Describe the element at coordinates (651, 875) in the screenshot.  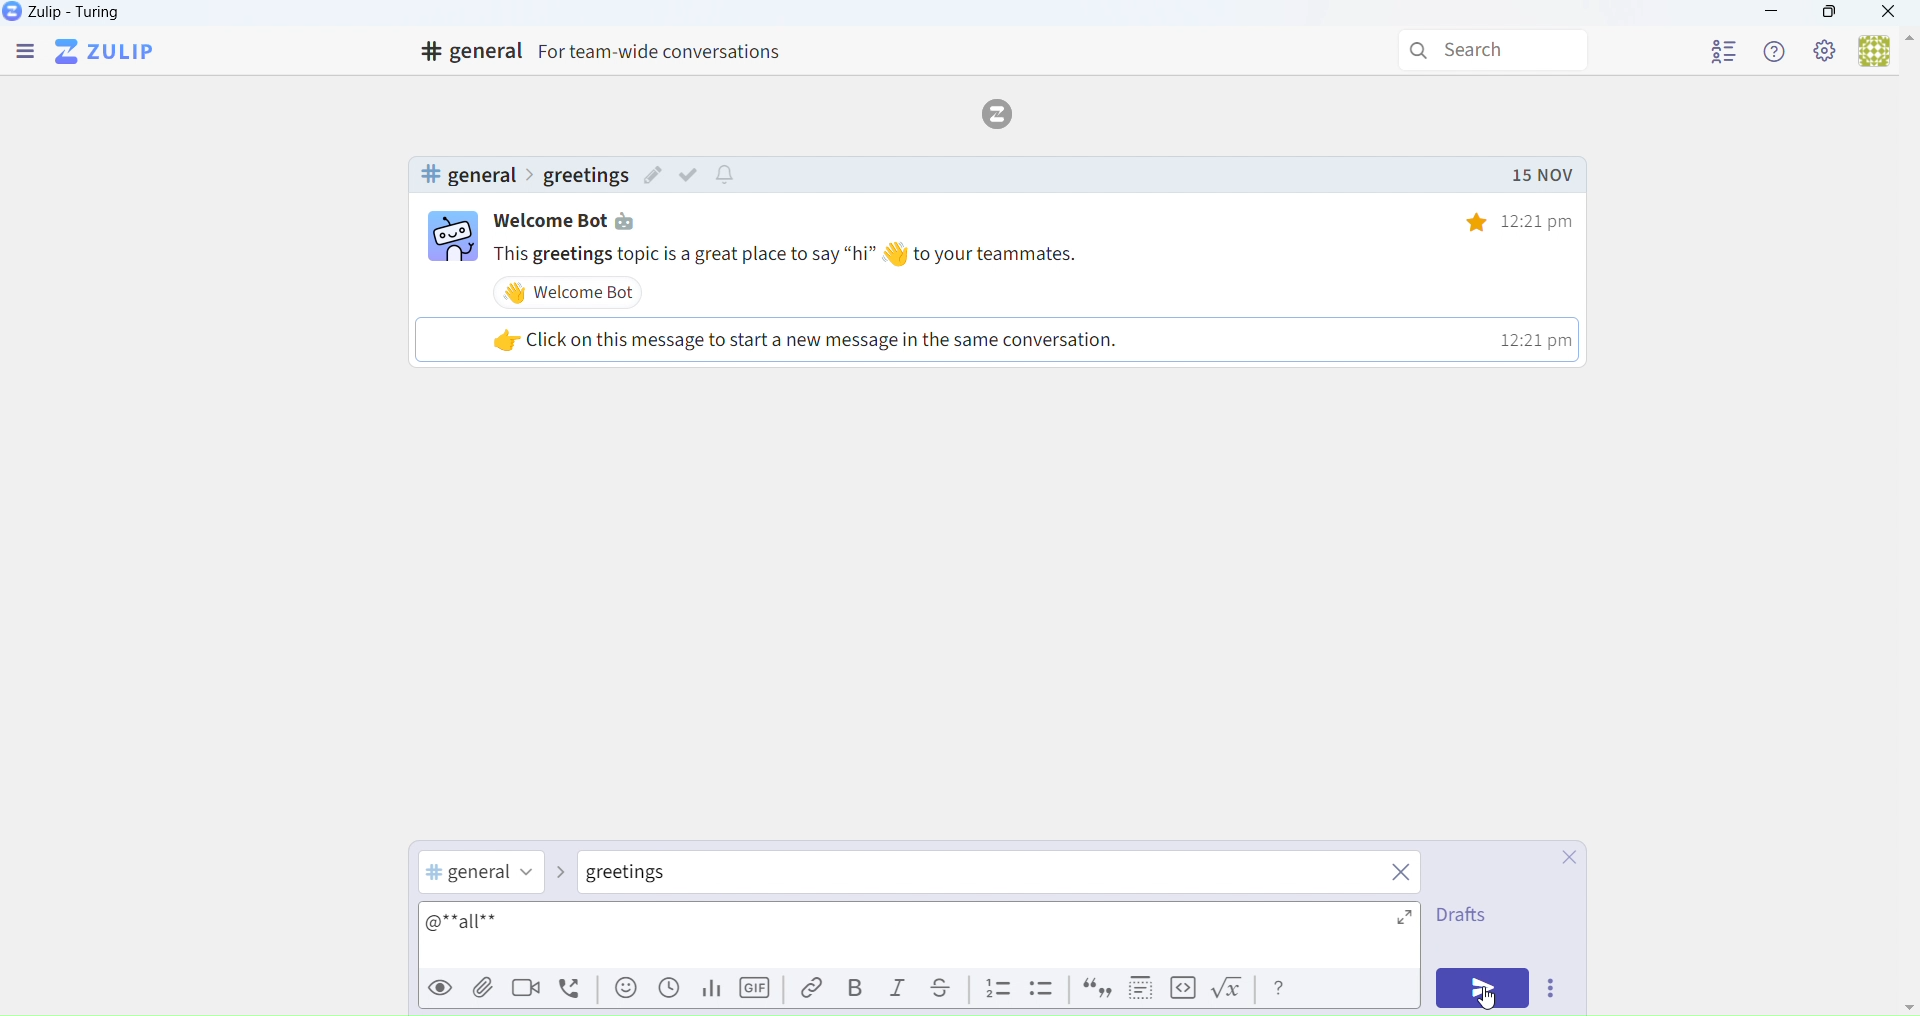
I see `Direct Message` at that location.